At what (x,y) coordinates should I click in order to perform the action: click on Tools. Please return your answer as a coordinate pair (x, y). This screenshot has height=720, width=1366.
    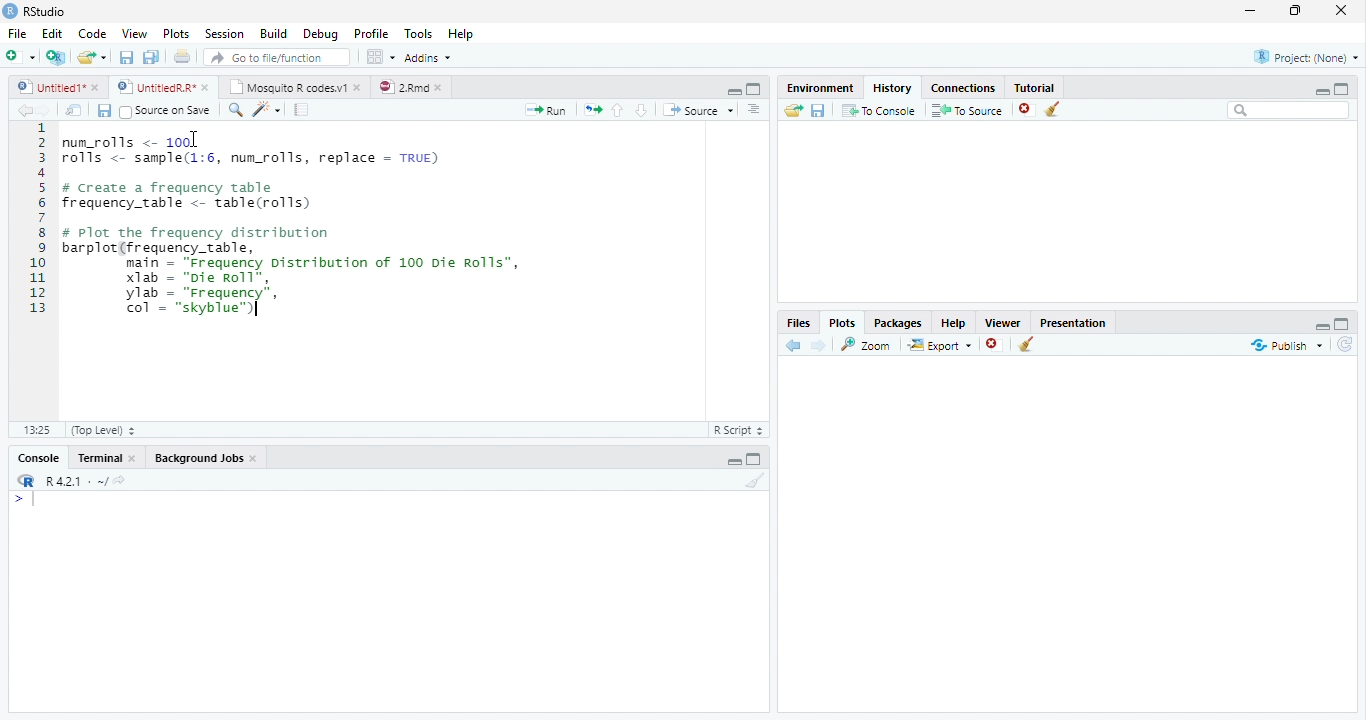
    Looking at the image, I should click on (420, 33).